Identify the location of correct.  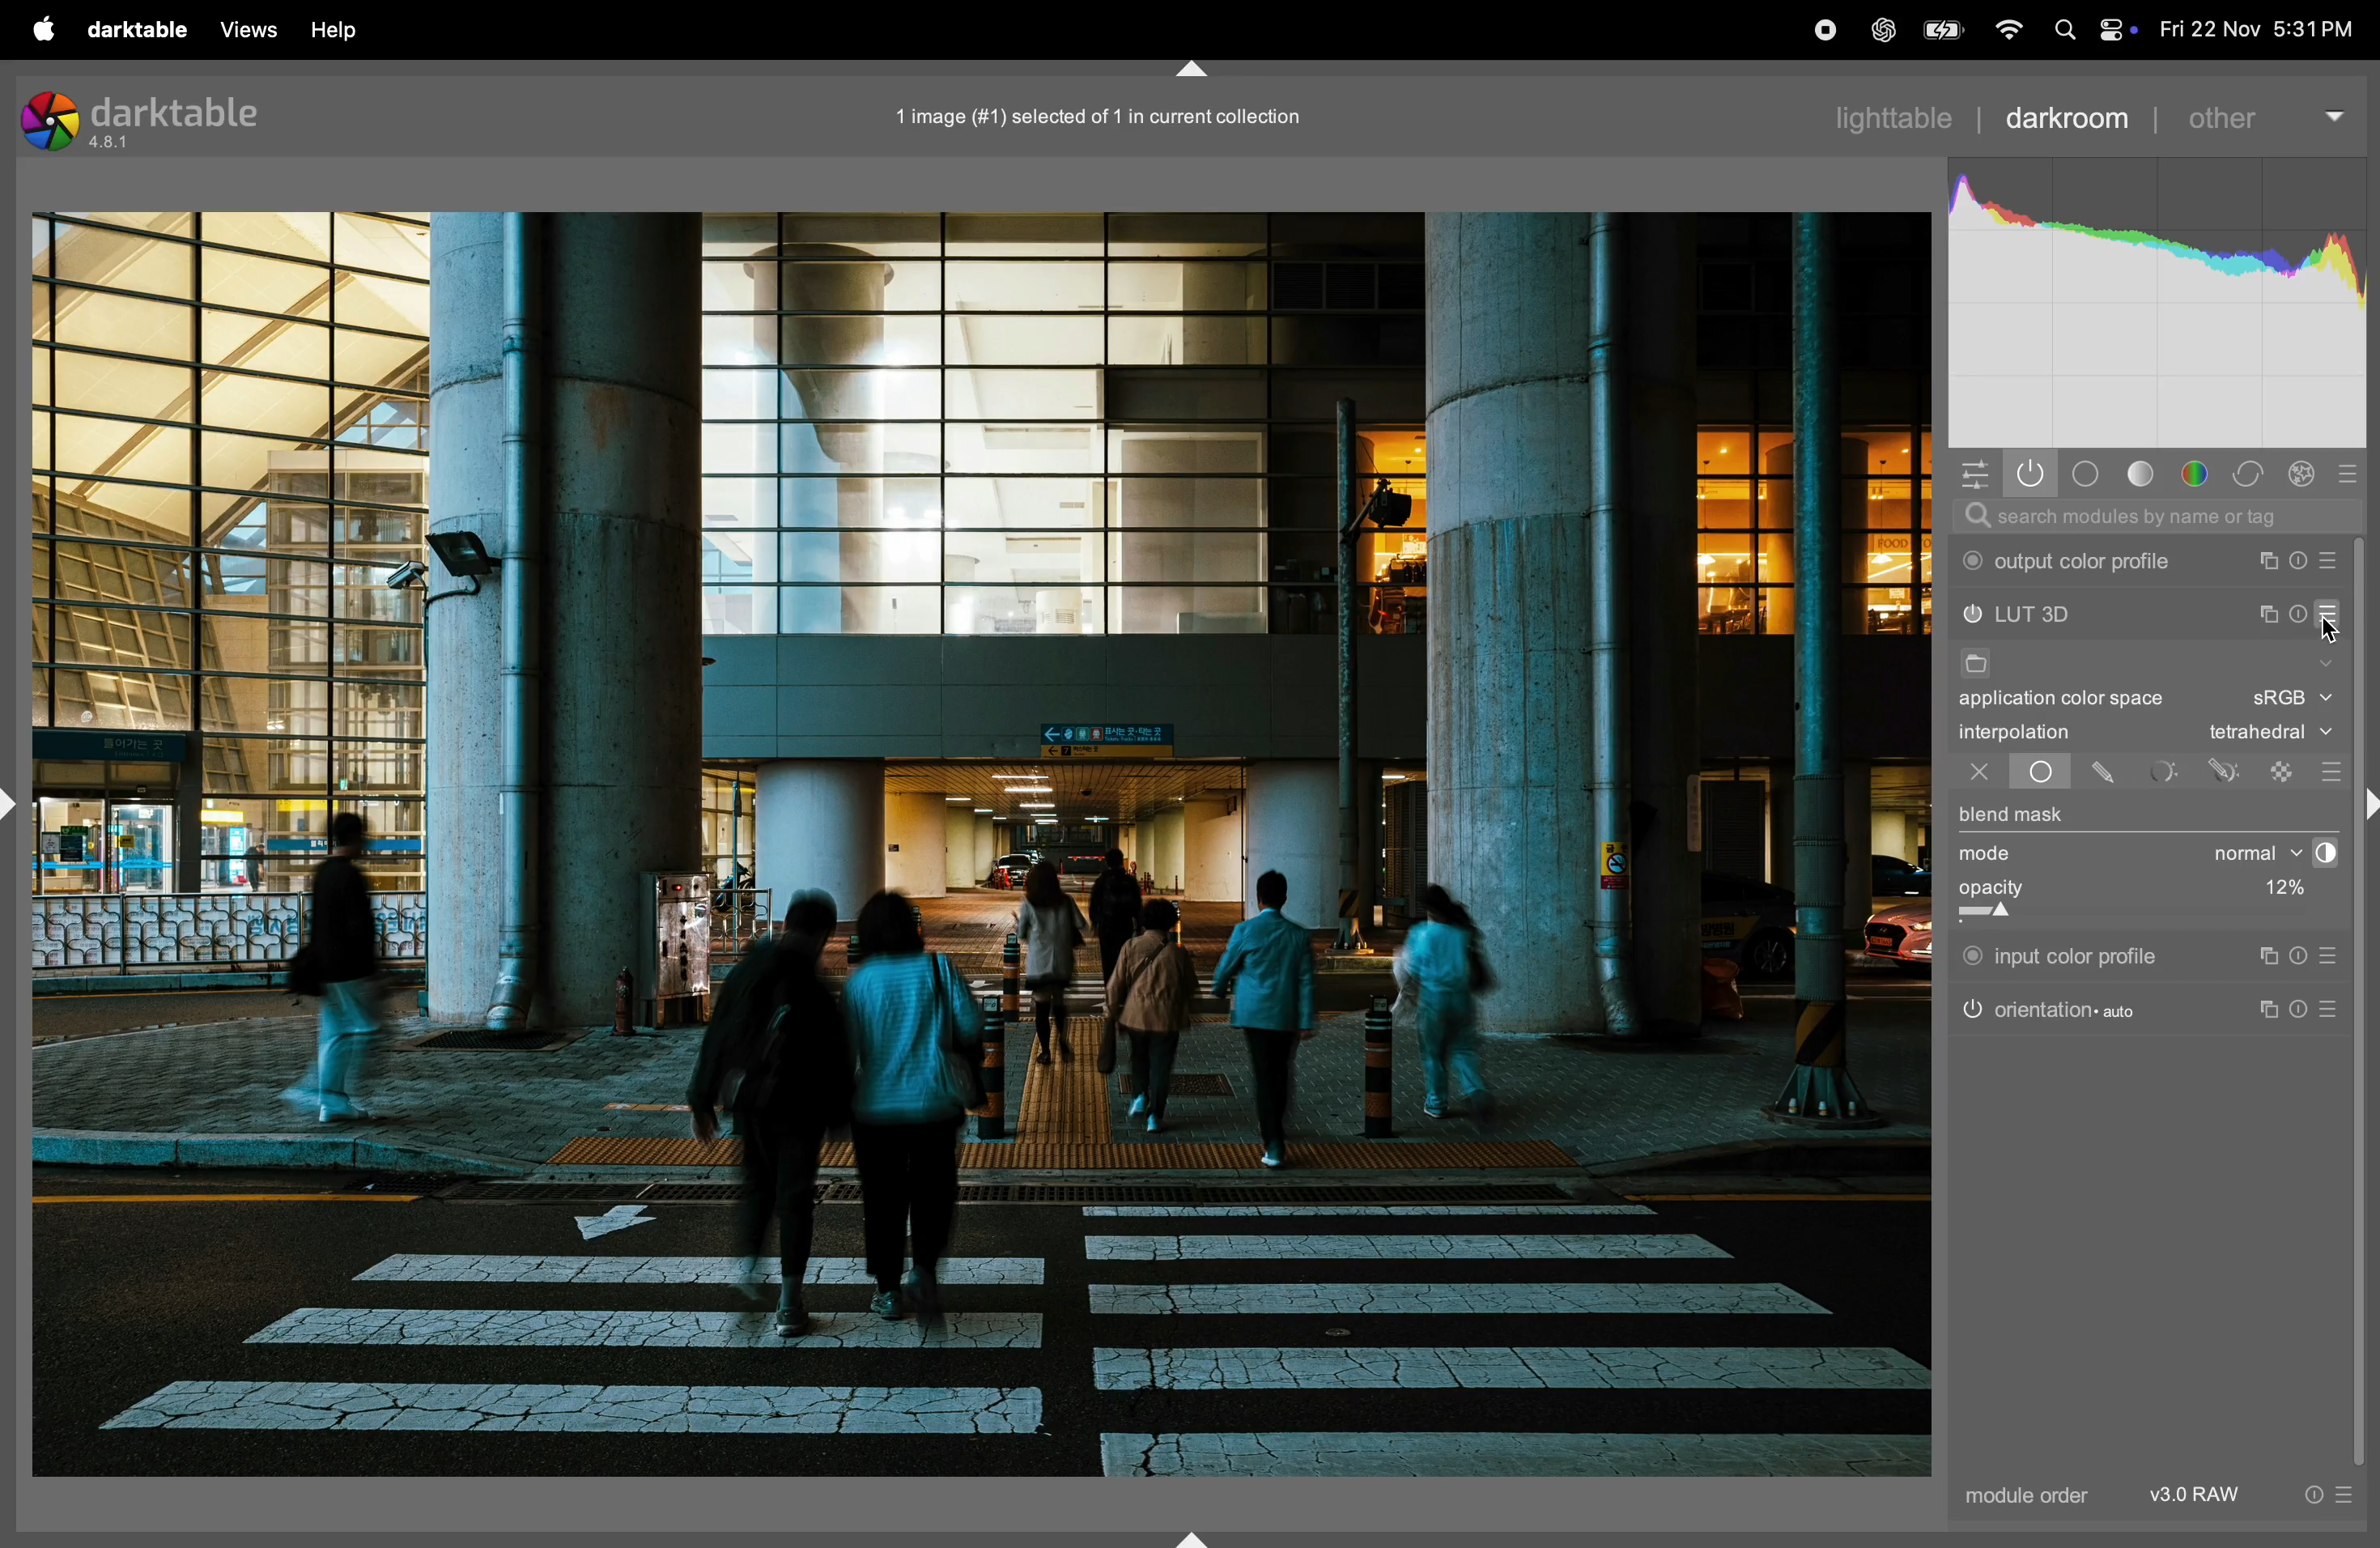
(2306, 474).